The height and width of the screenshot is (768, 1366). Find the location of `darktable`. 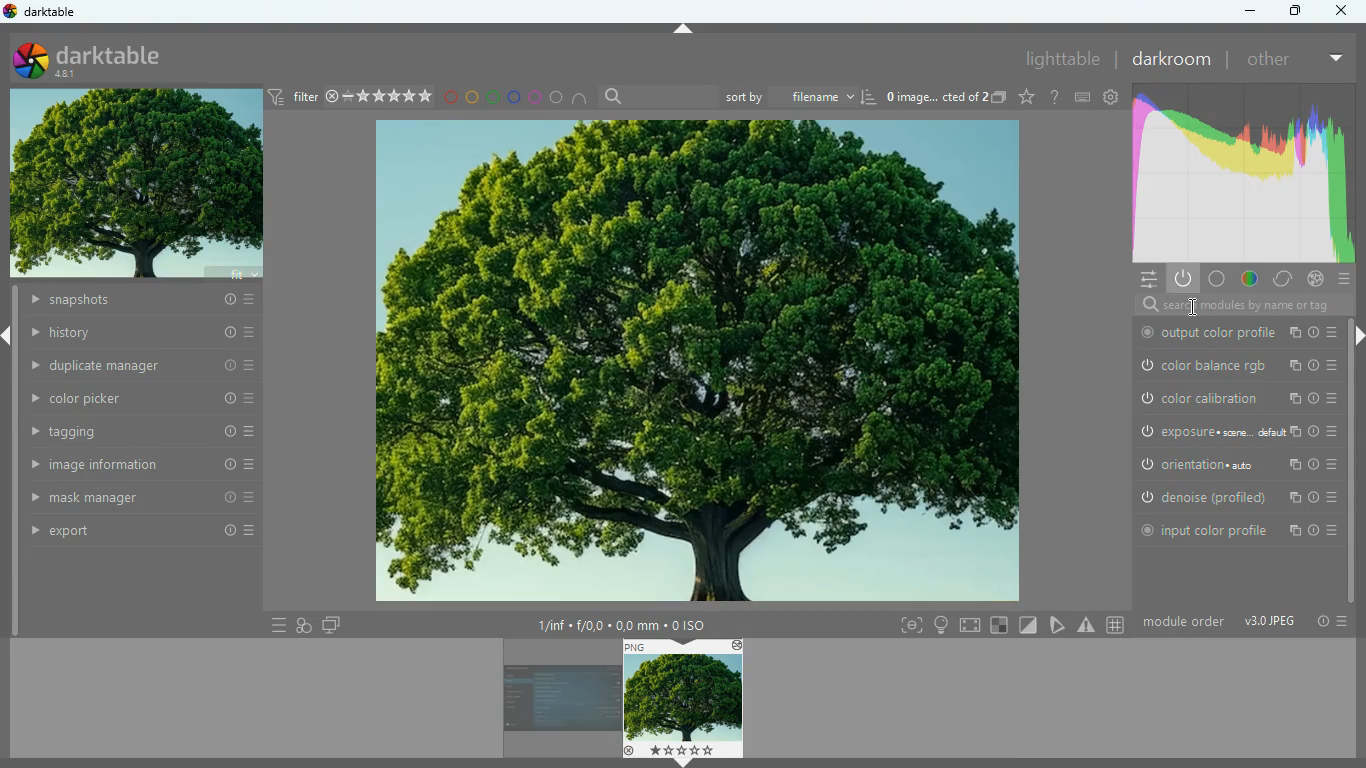

darktable is located at coordinates (44, 13).